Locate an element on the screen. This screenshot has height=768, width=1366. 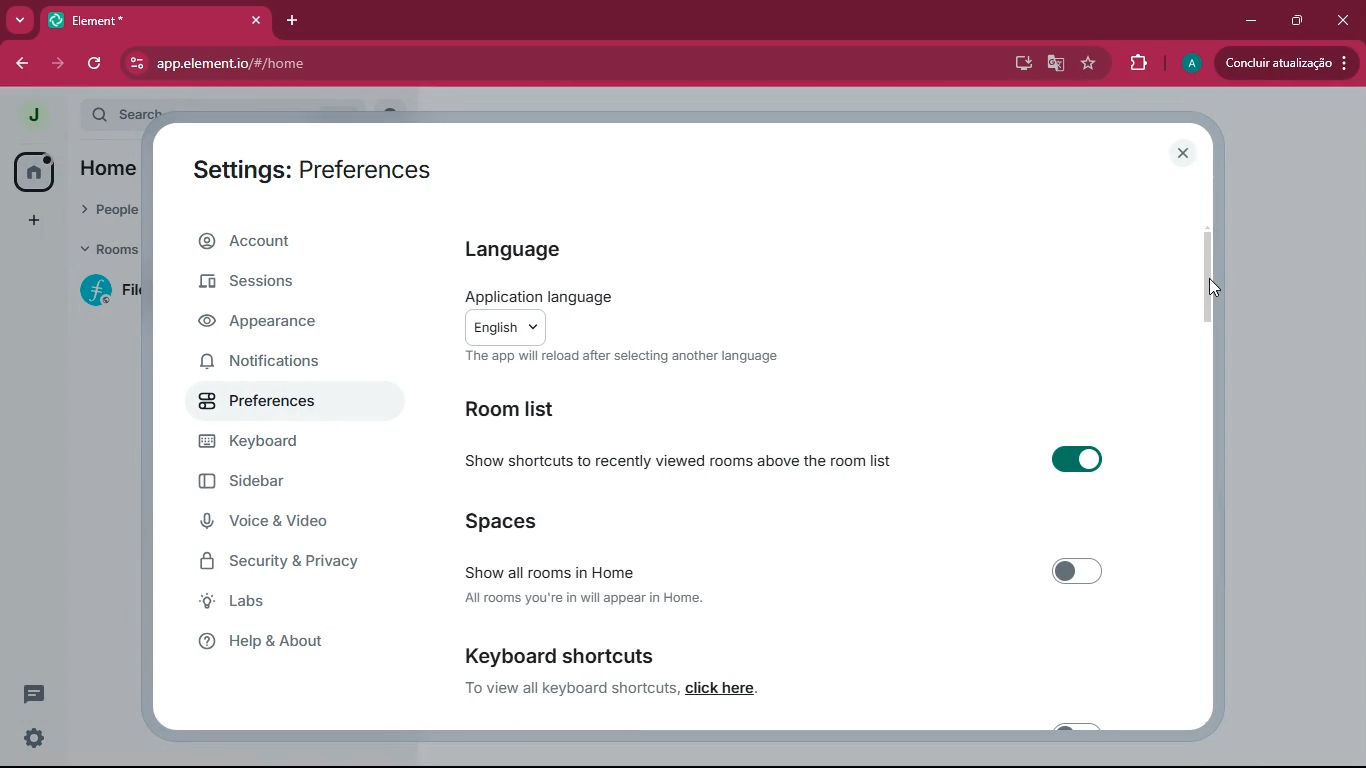
minimize is located at coordinates (1250, 22).